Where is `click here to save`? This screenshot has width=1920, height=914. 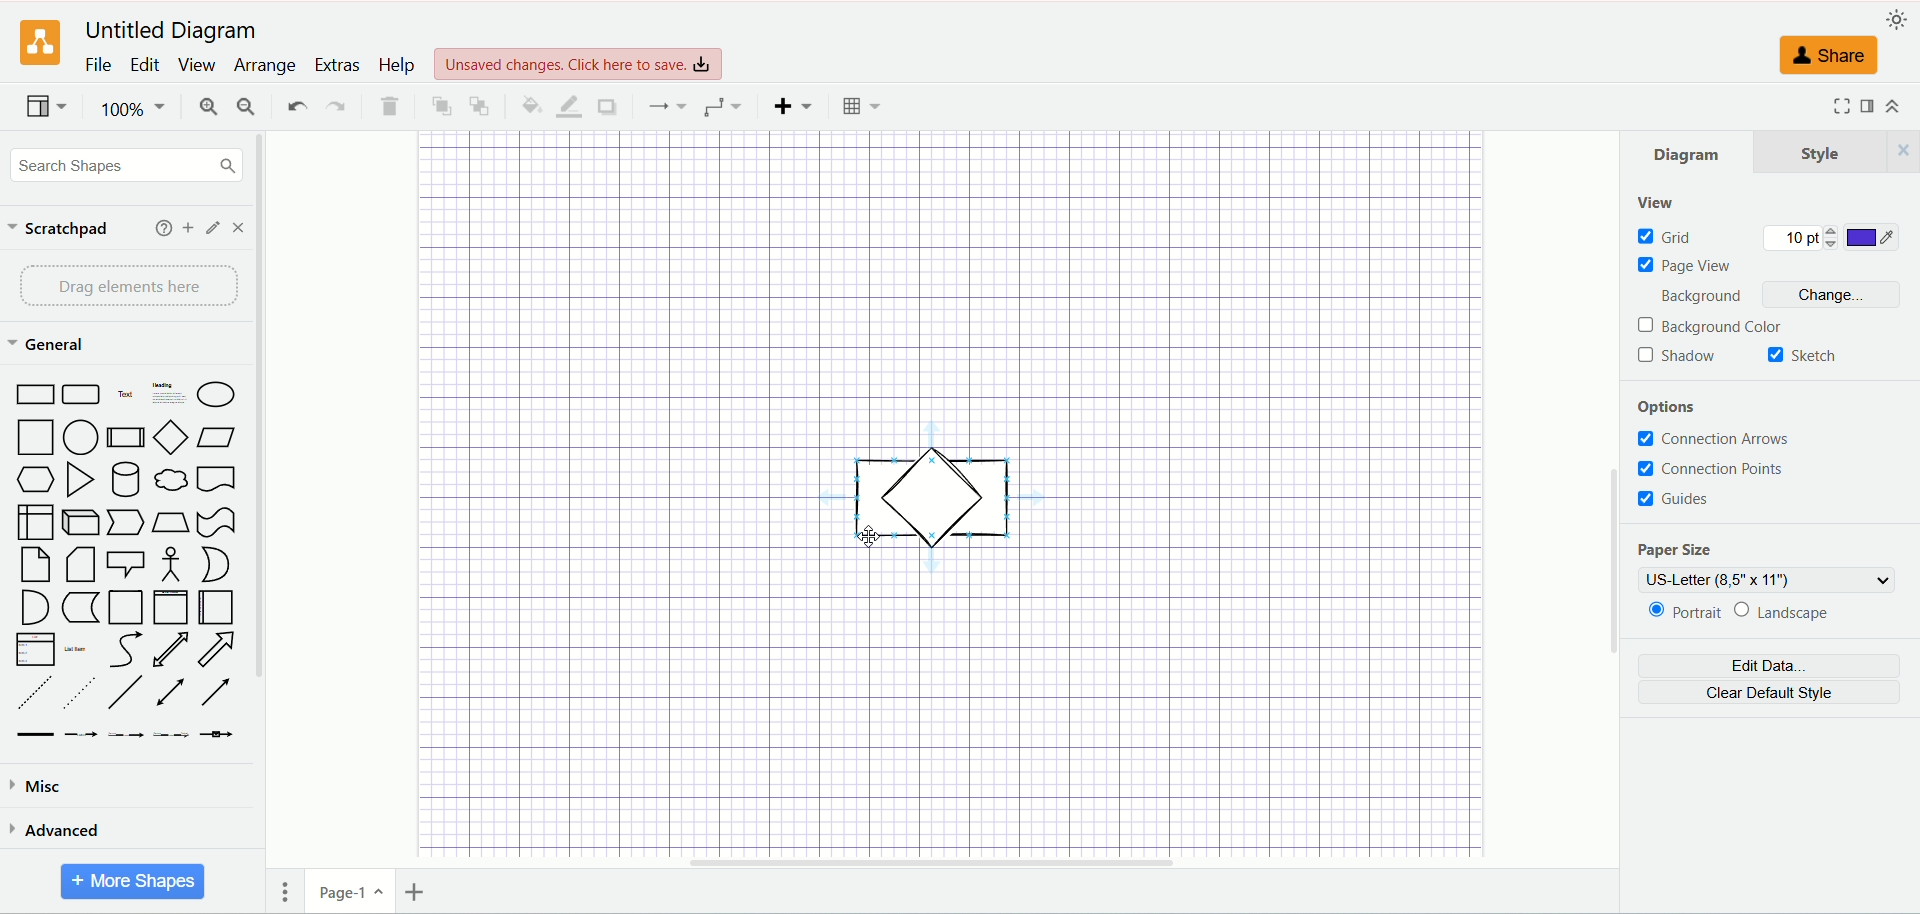
click here to save is located at coordinates (576, 64).